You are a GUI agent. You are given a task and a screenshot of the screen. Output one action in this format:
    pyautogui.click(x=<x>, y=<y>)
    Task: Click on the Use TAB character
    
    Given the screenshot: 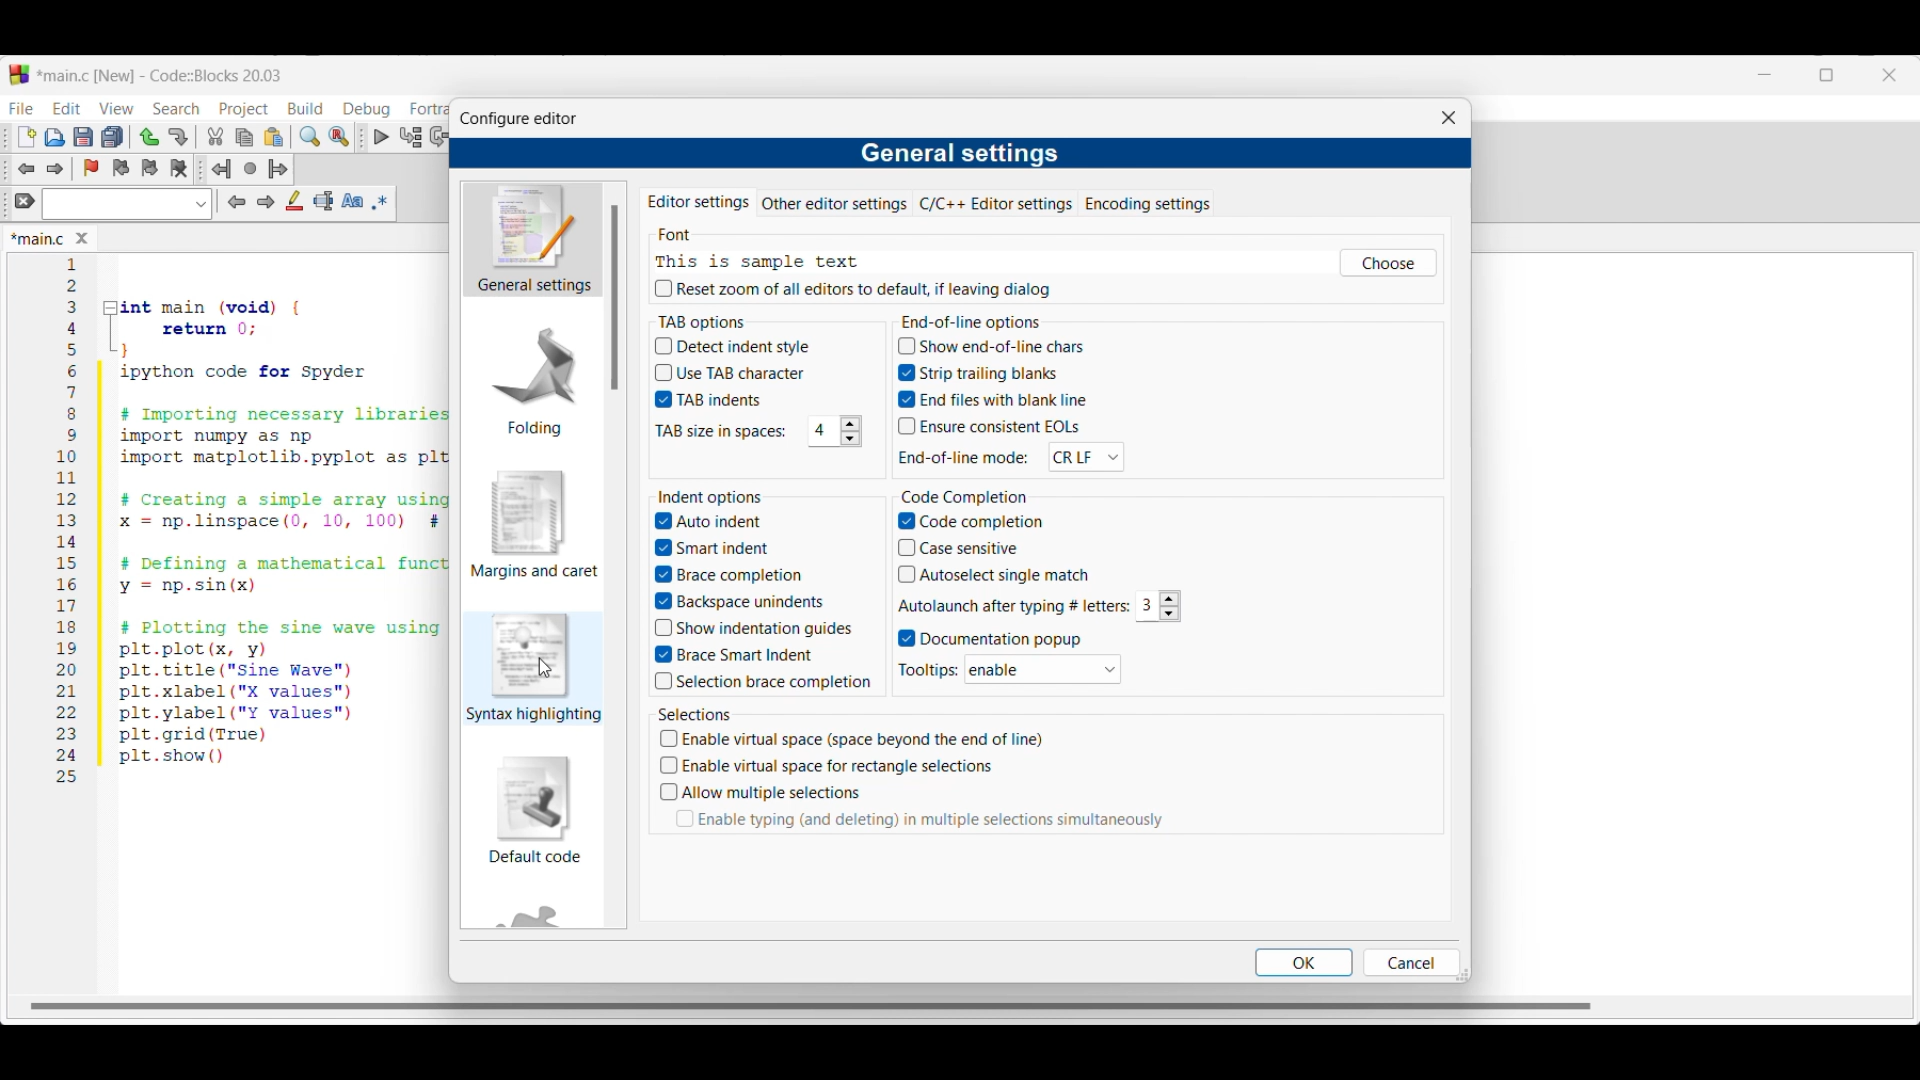 What is the action you would take?
    pyautogui.click(x=734, y=373)
    